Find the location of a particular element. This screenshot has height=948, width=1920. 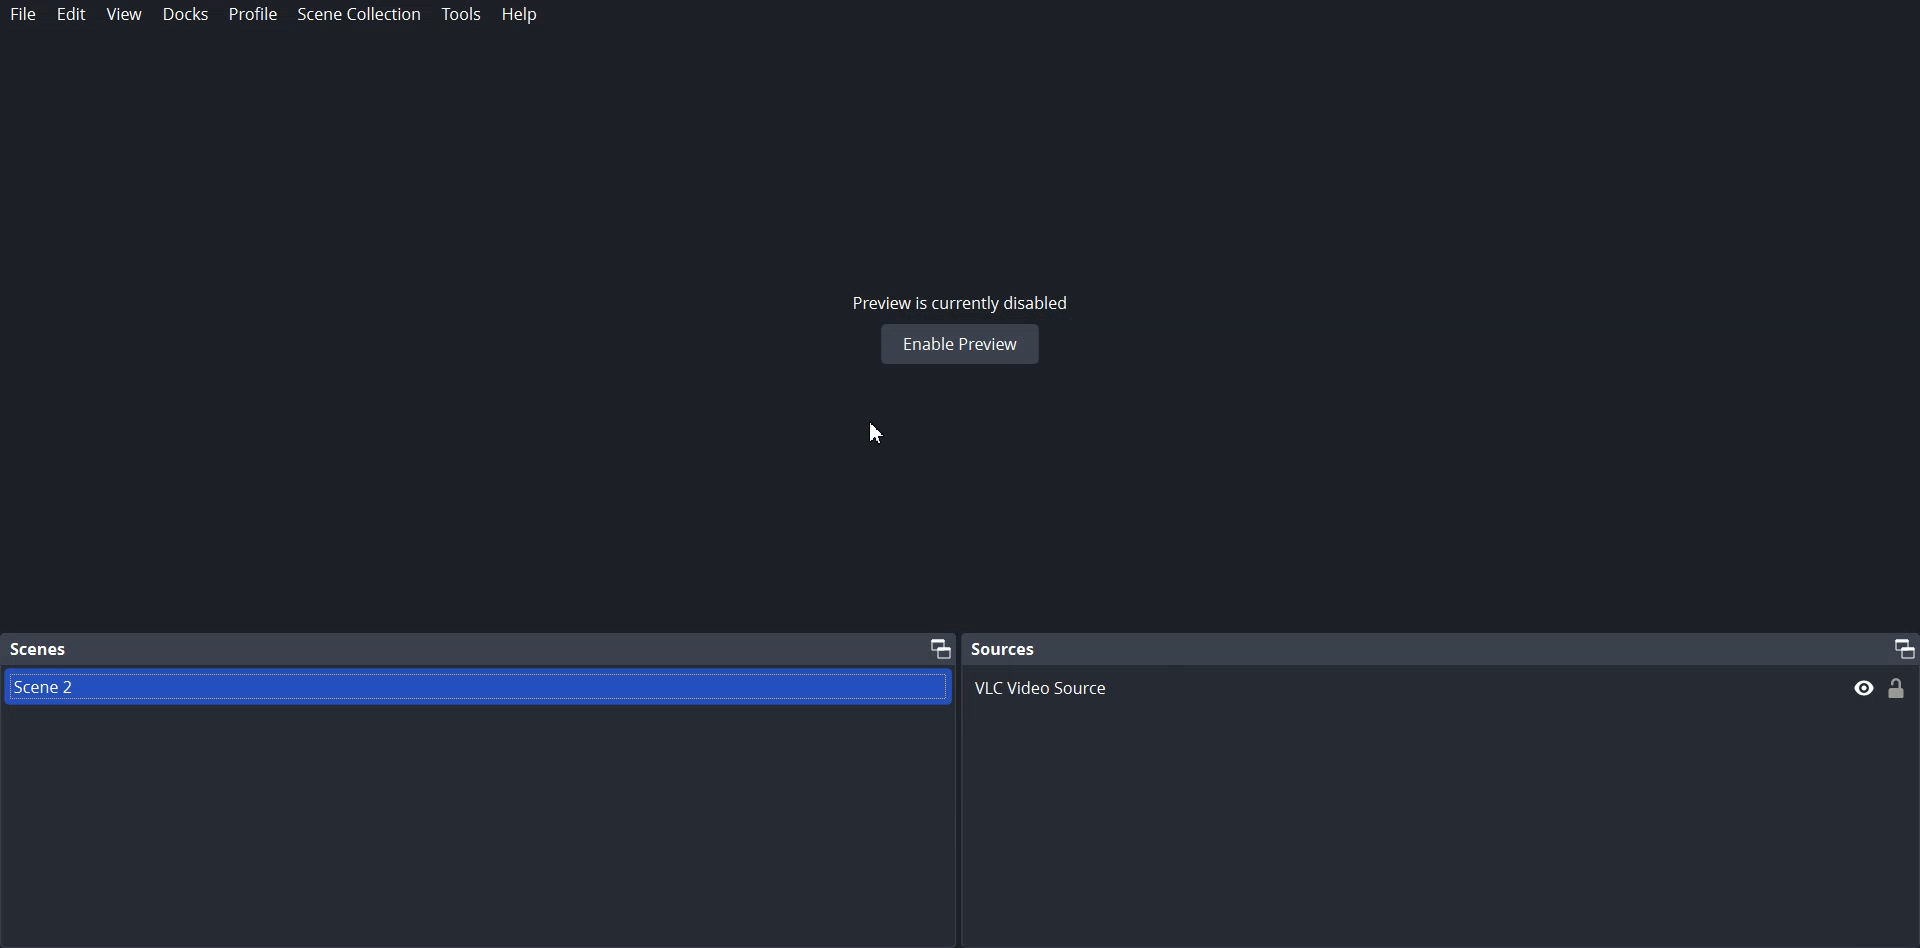

File is located at coordinates (22, 15).